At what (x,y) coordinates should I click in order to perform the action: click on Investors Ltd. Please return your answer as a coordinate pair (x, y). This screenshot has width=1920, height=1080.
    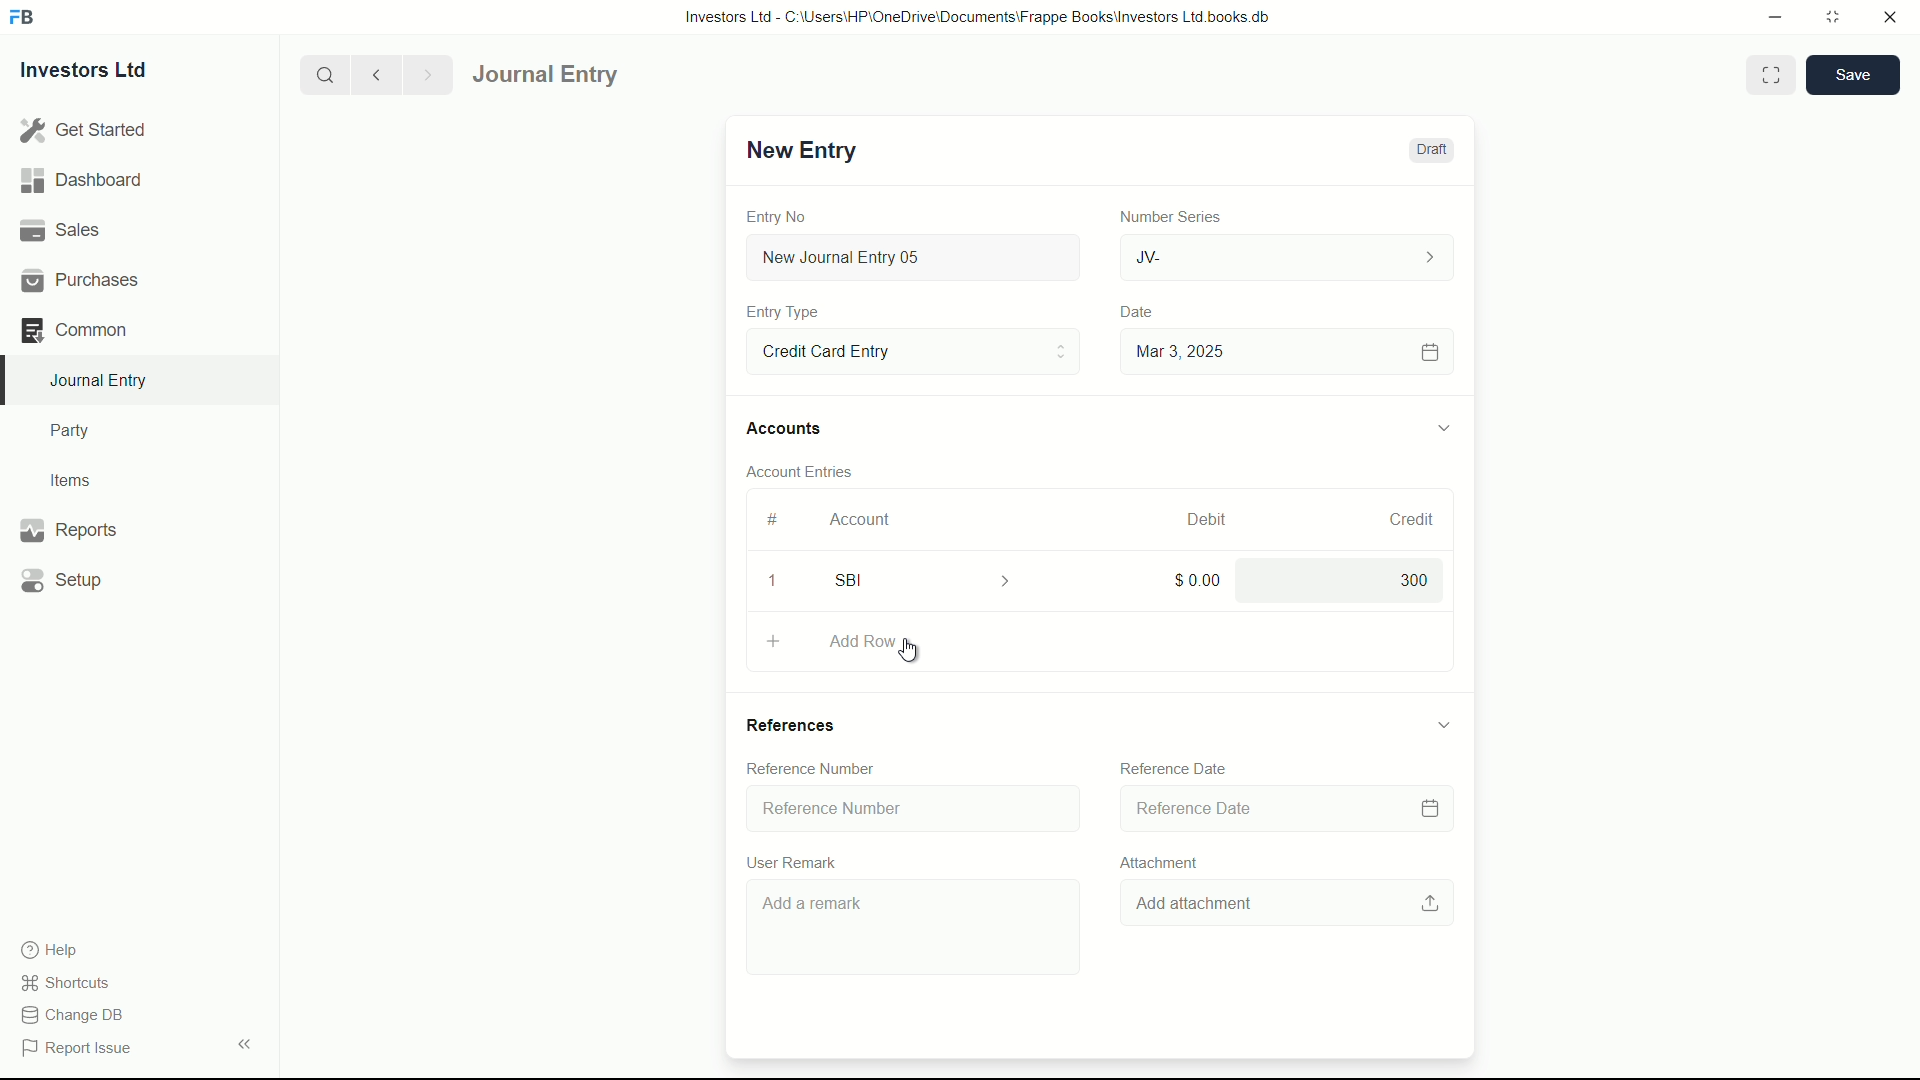
    Looking at the image, I should click on (102, 73).